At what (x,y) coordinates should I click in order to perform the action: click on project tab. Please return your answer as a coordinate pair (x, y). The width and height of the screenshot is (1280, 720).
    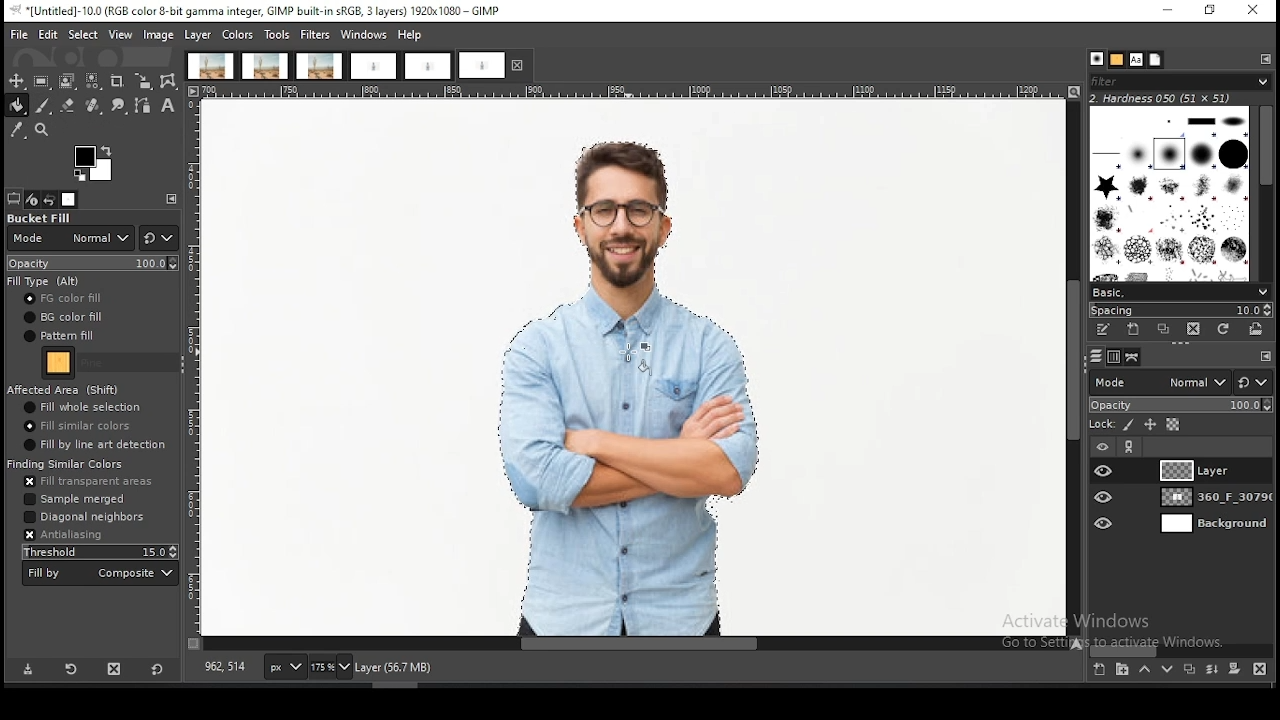
    Looking at the image, I should click on (320, 66).